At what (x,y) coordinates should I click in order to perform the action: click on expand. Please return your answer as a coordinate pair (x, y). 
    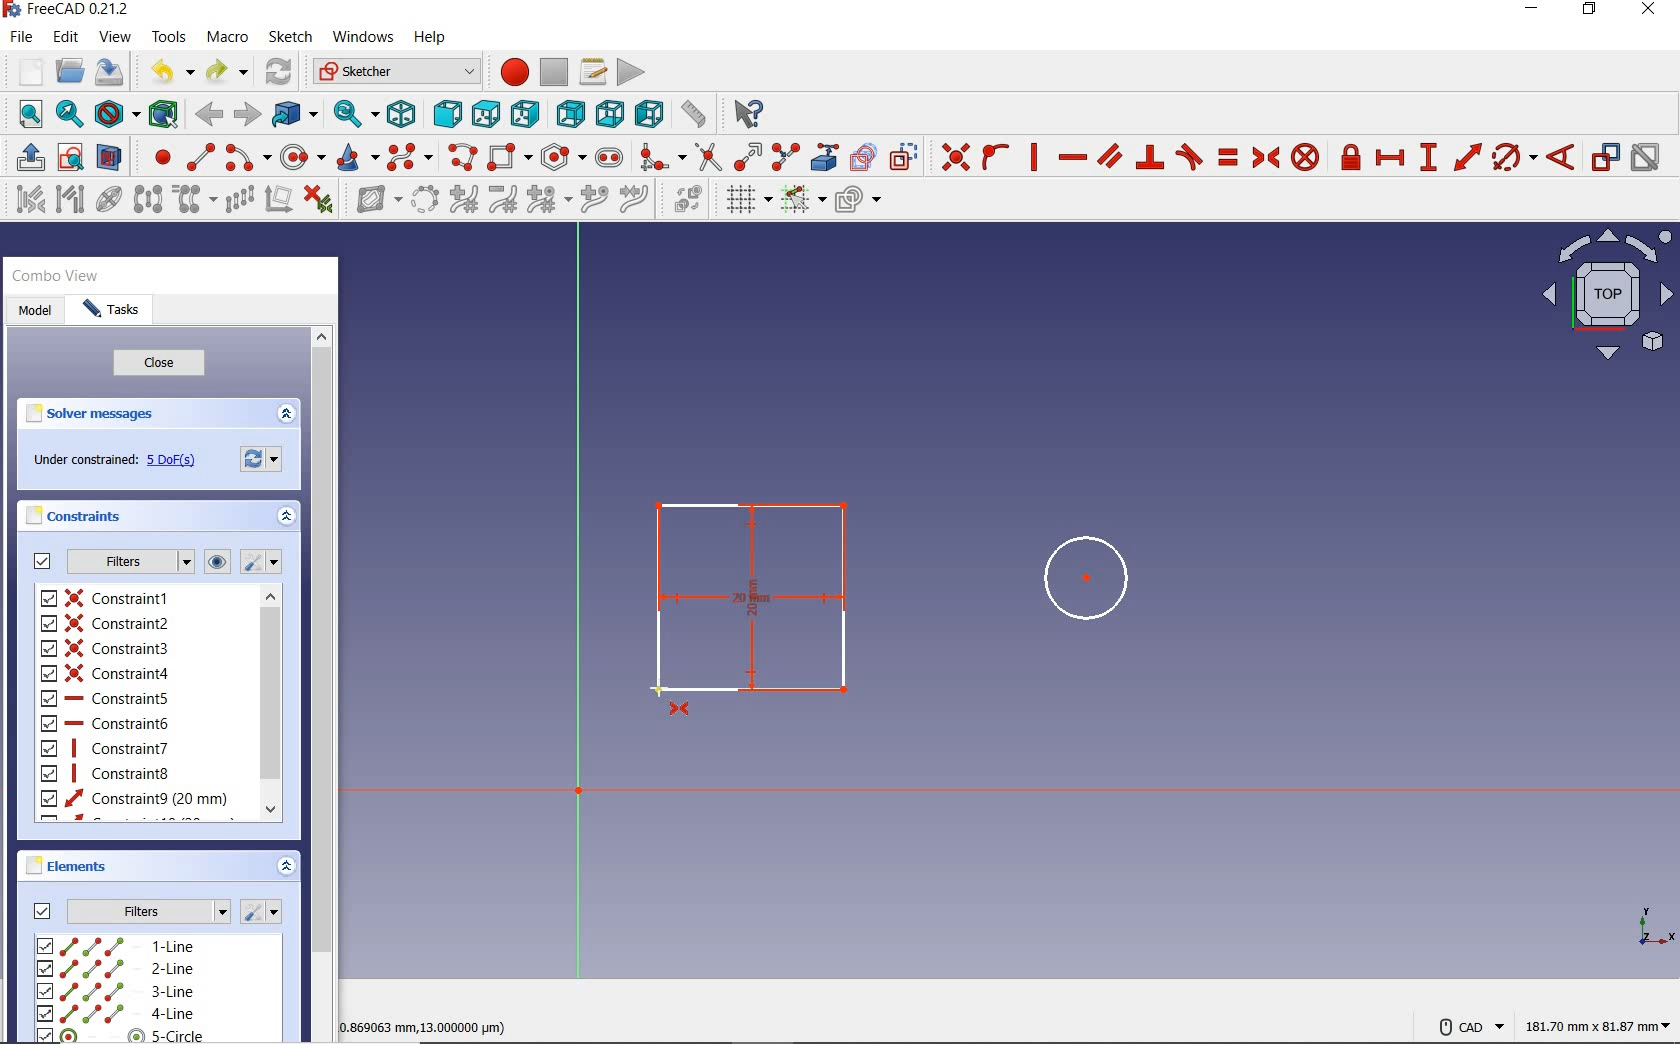
    Looking at the image, I should click on (287, 864).